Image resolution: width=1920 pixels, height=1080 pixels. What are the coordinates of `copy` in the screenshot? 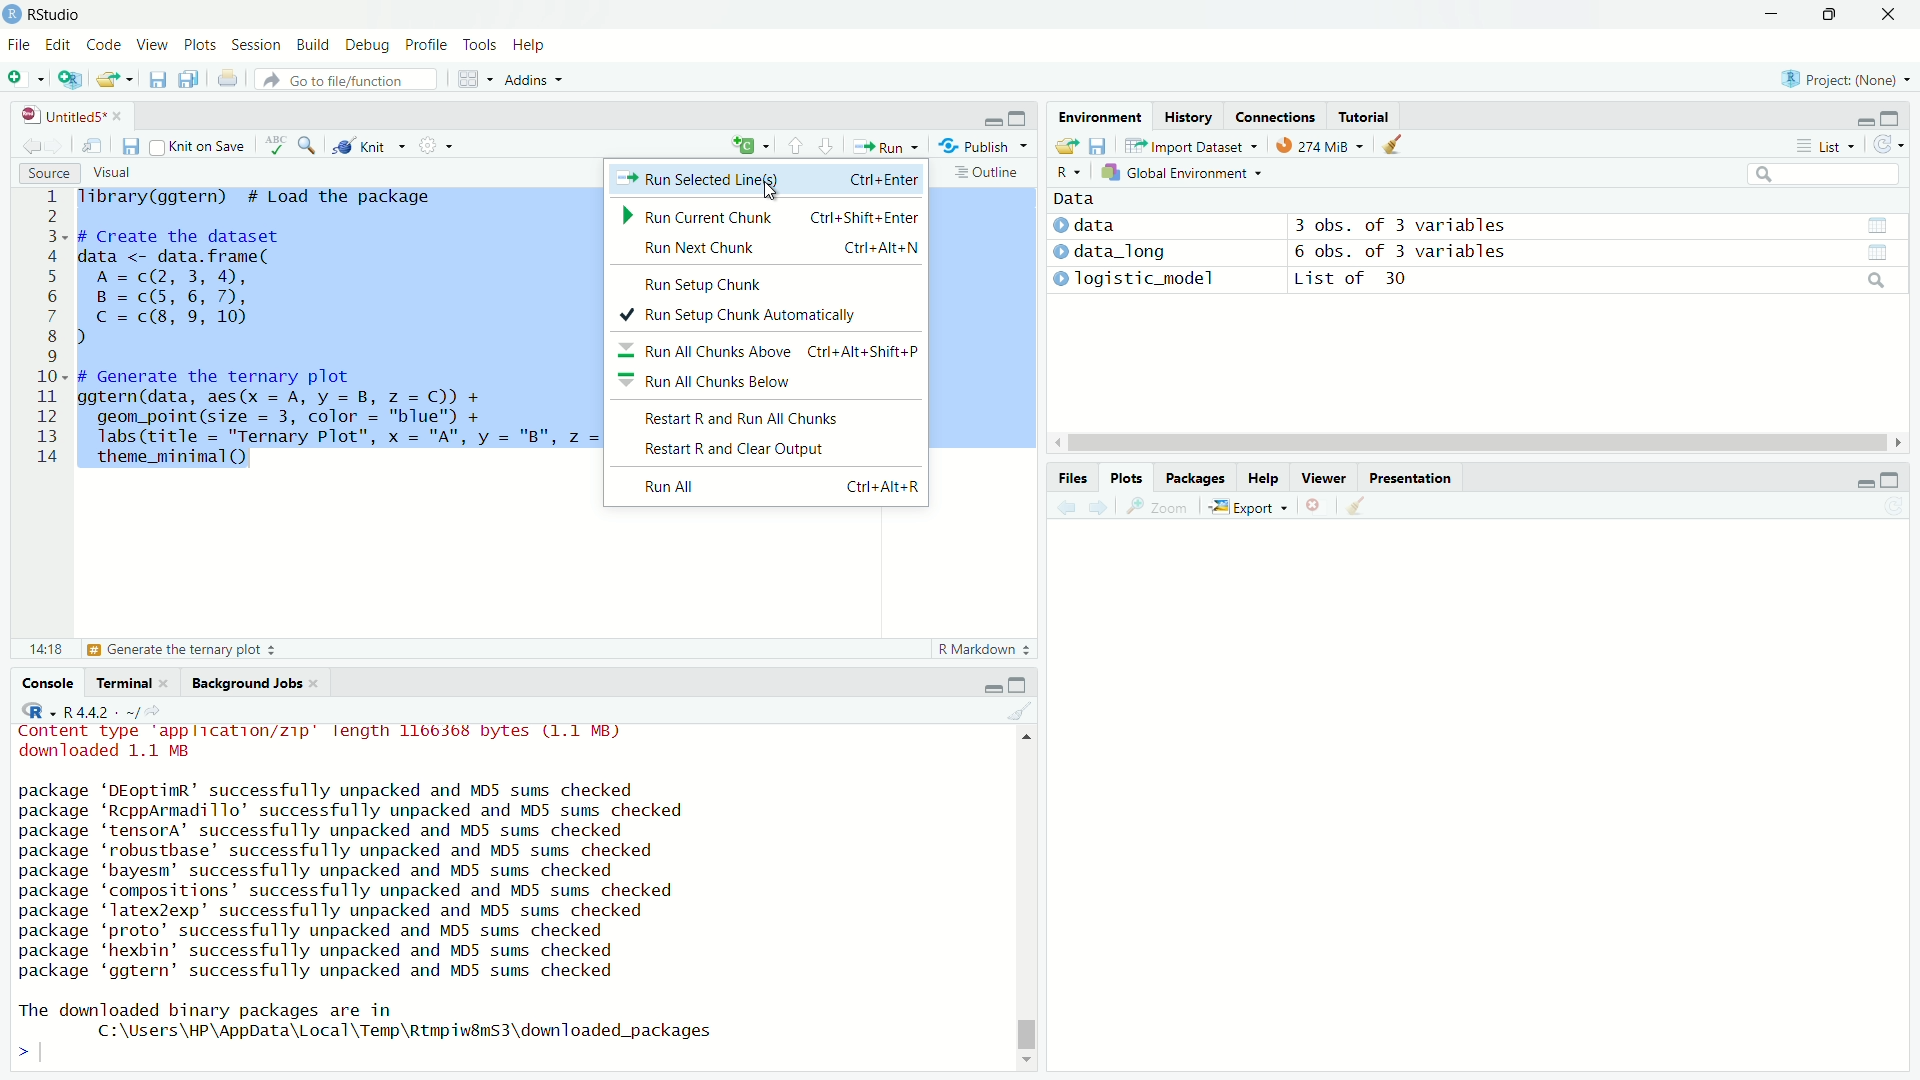 It's located at (186, 81).